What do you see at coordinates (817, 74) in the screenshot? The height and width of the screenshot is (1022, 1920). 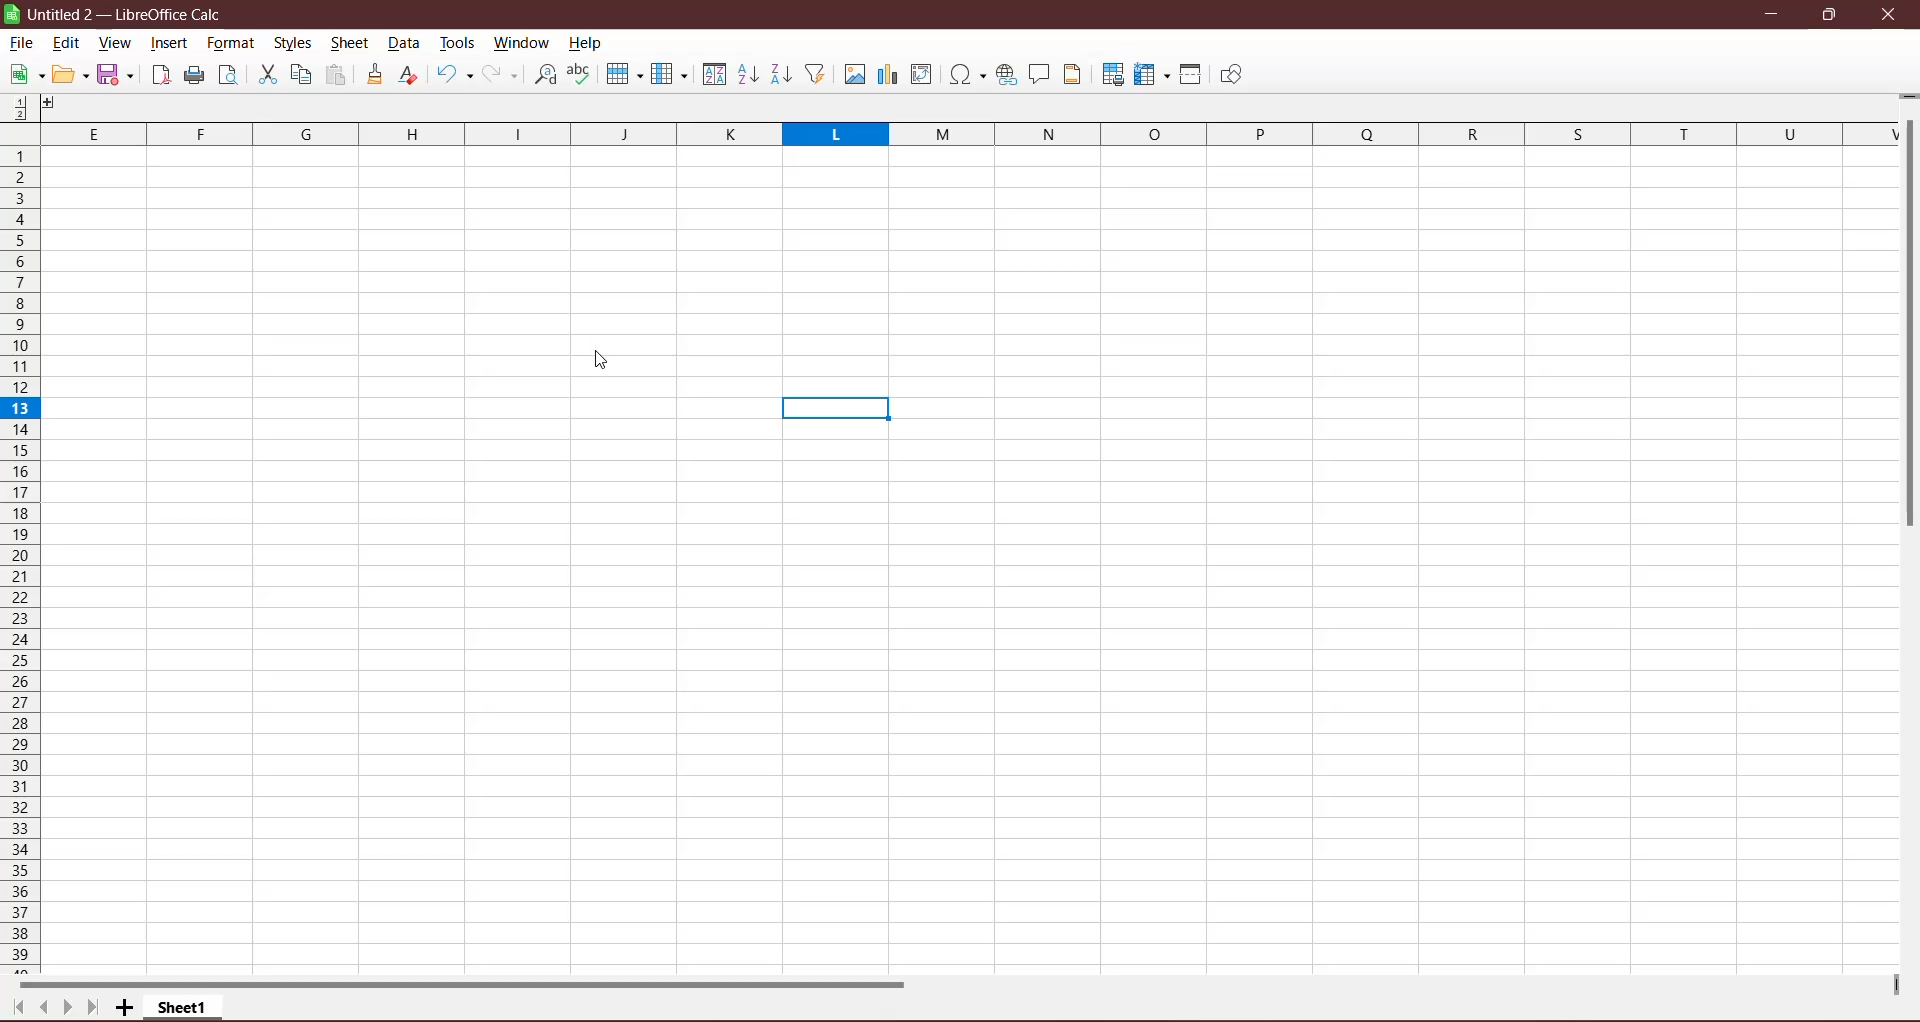 I see `AutoFilter` at bounding box center [817, 74].